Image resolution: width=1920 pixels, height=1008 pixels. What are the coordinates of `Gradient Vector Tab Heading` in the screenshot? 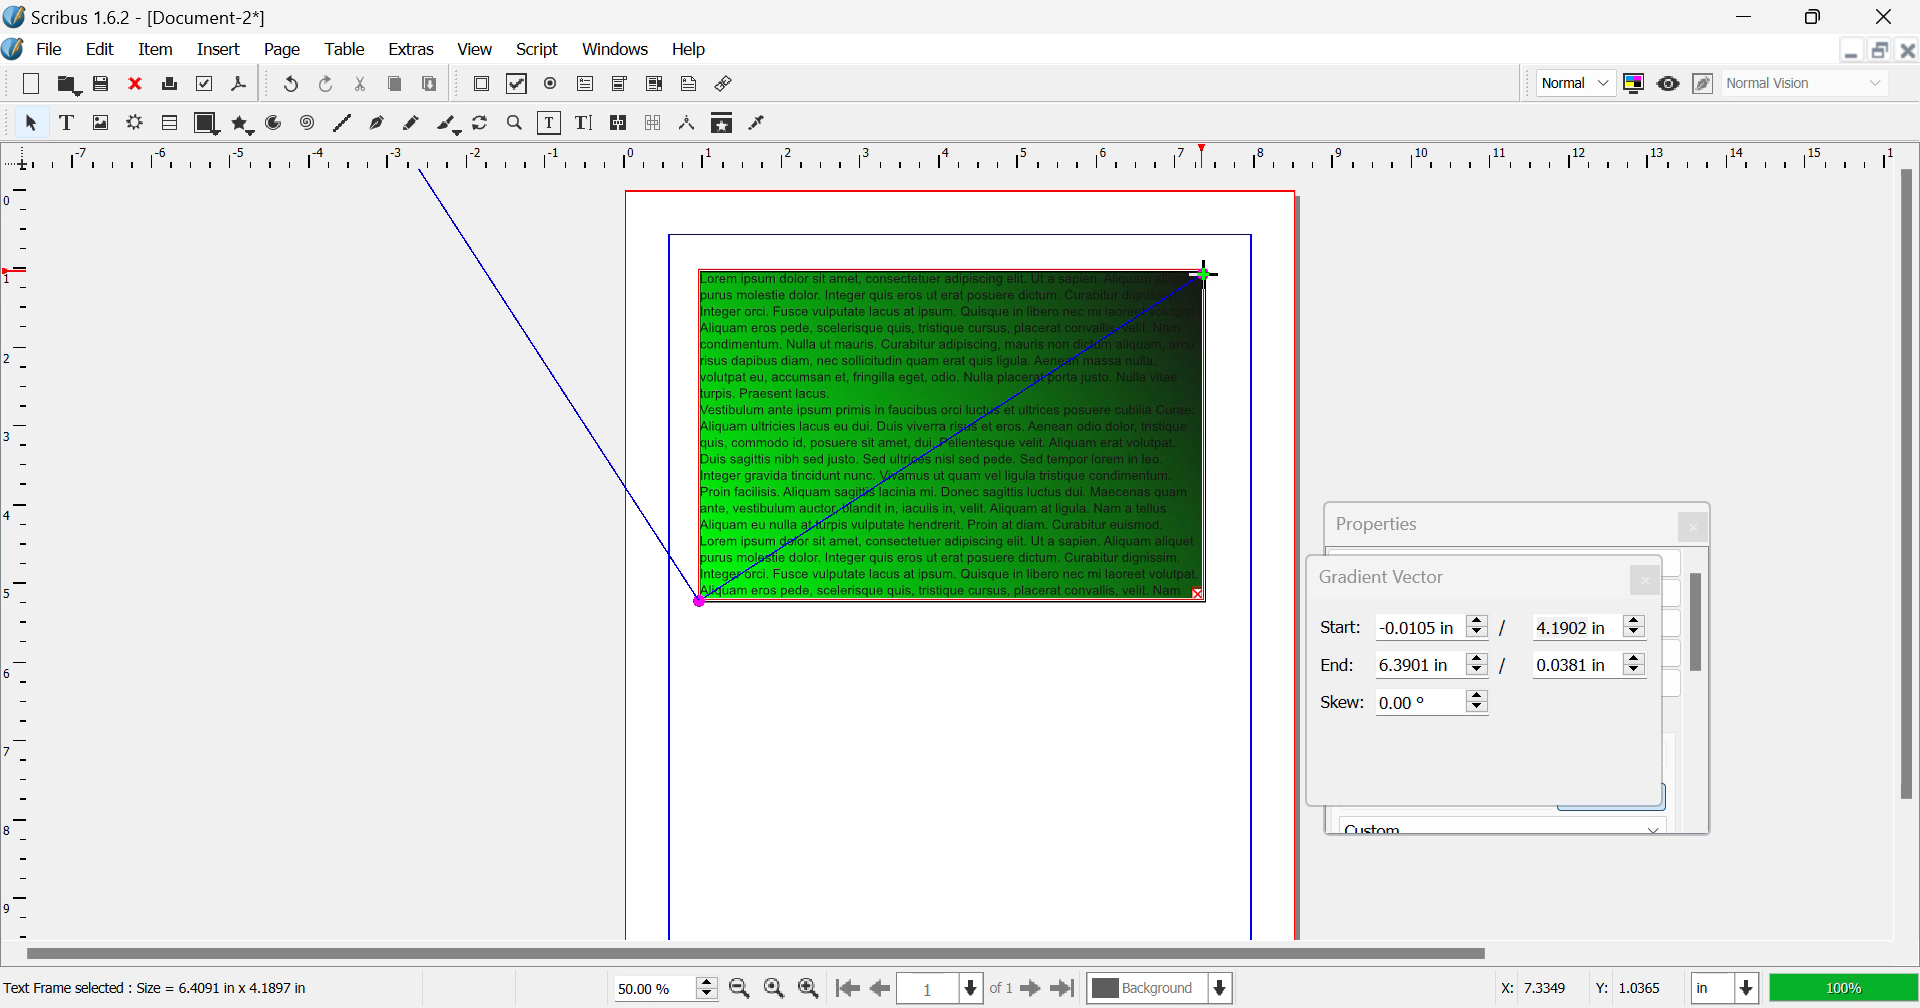 It's located at (1325, 578).